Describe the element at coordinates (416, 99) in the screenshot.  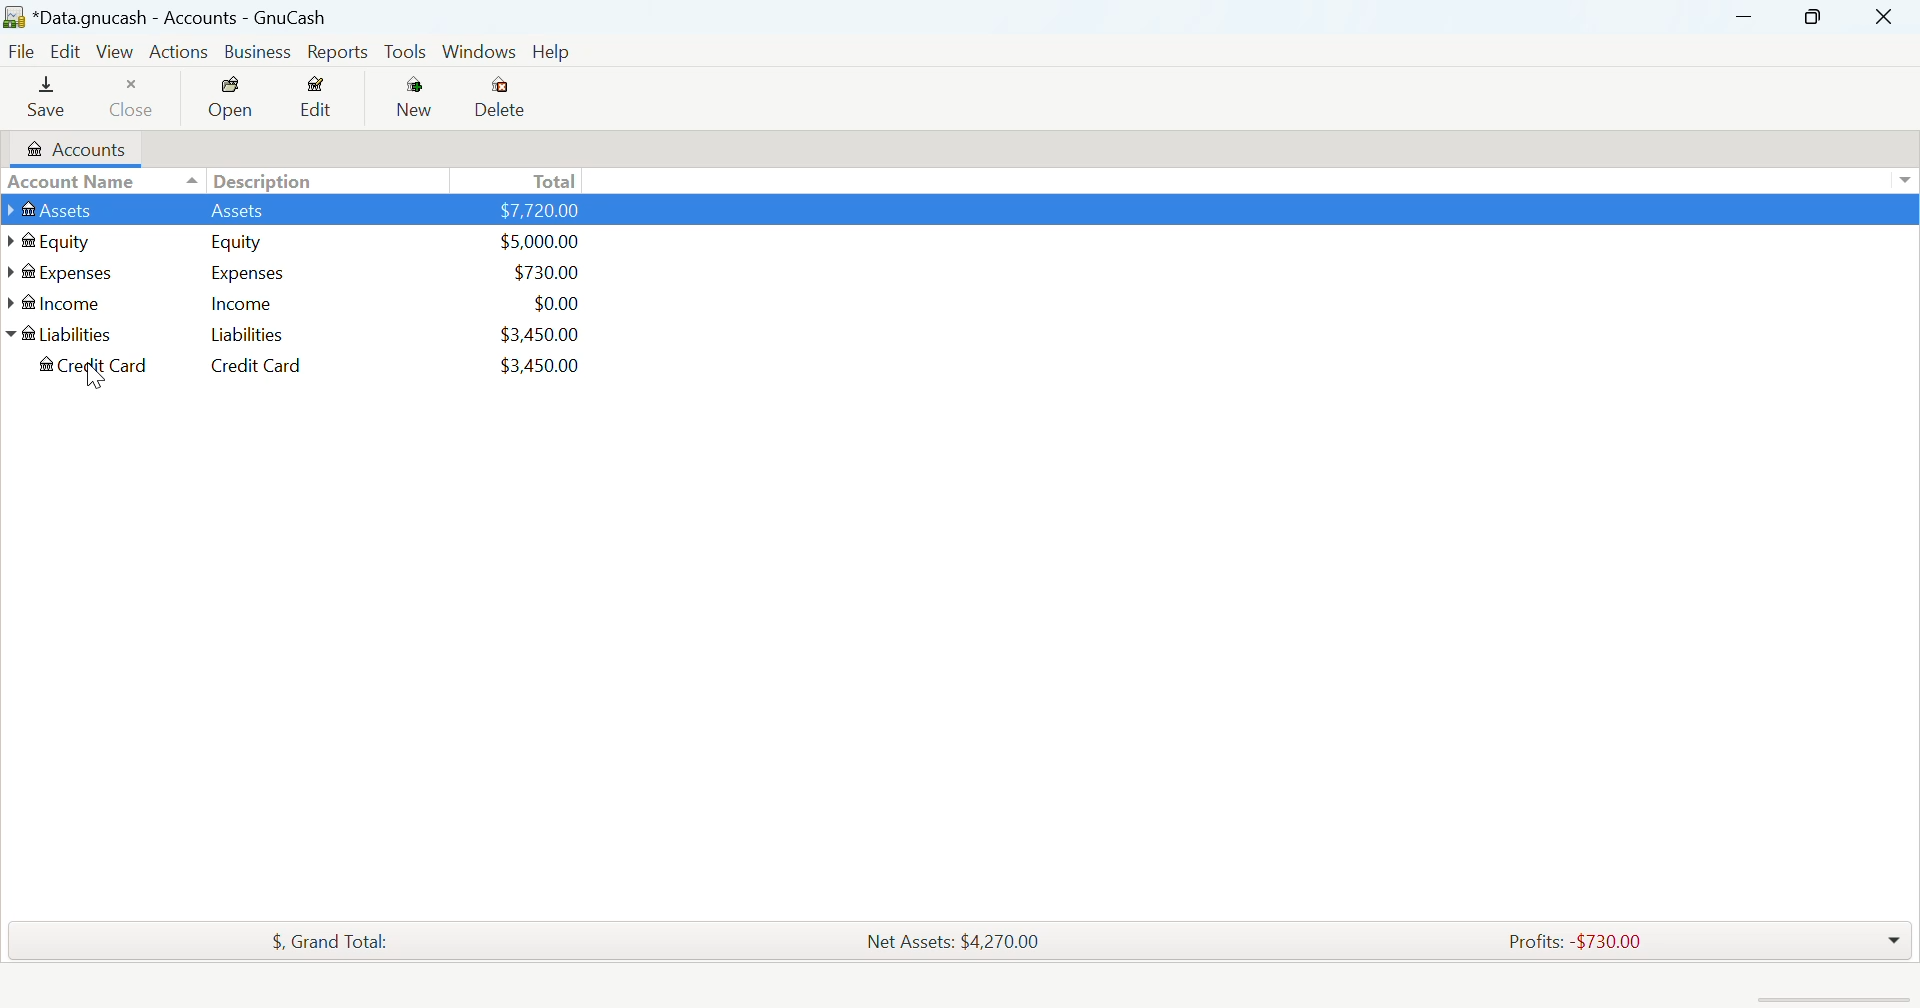
I see `New` at that location.